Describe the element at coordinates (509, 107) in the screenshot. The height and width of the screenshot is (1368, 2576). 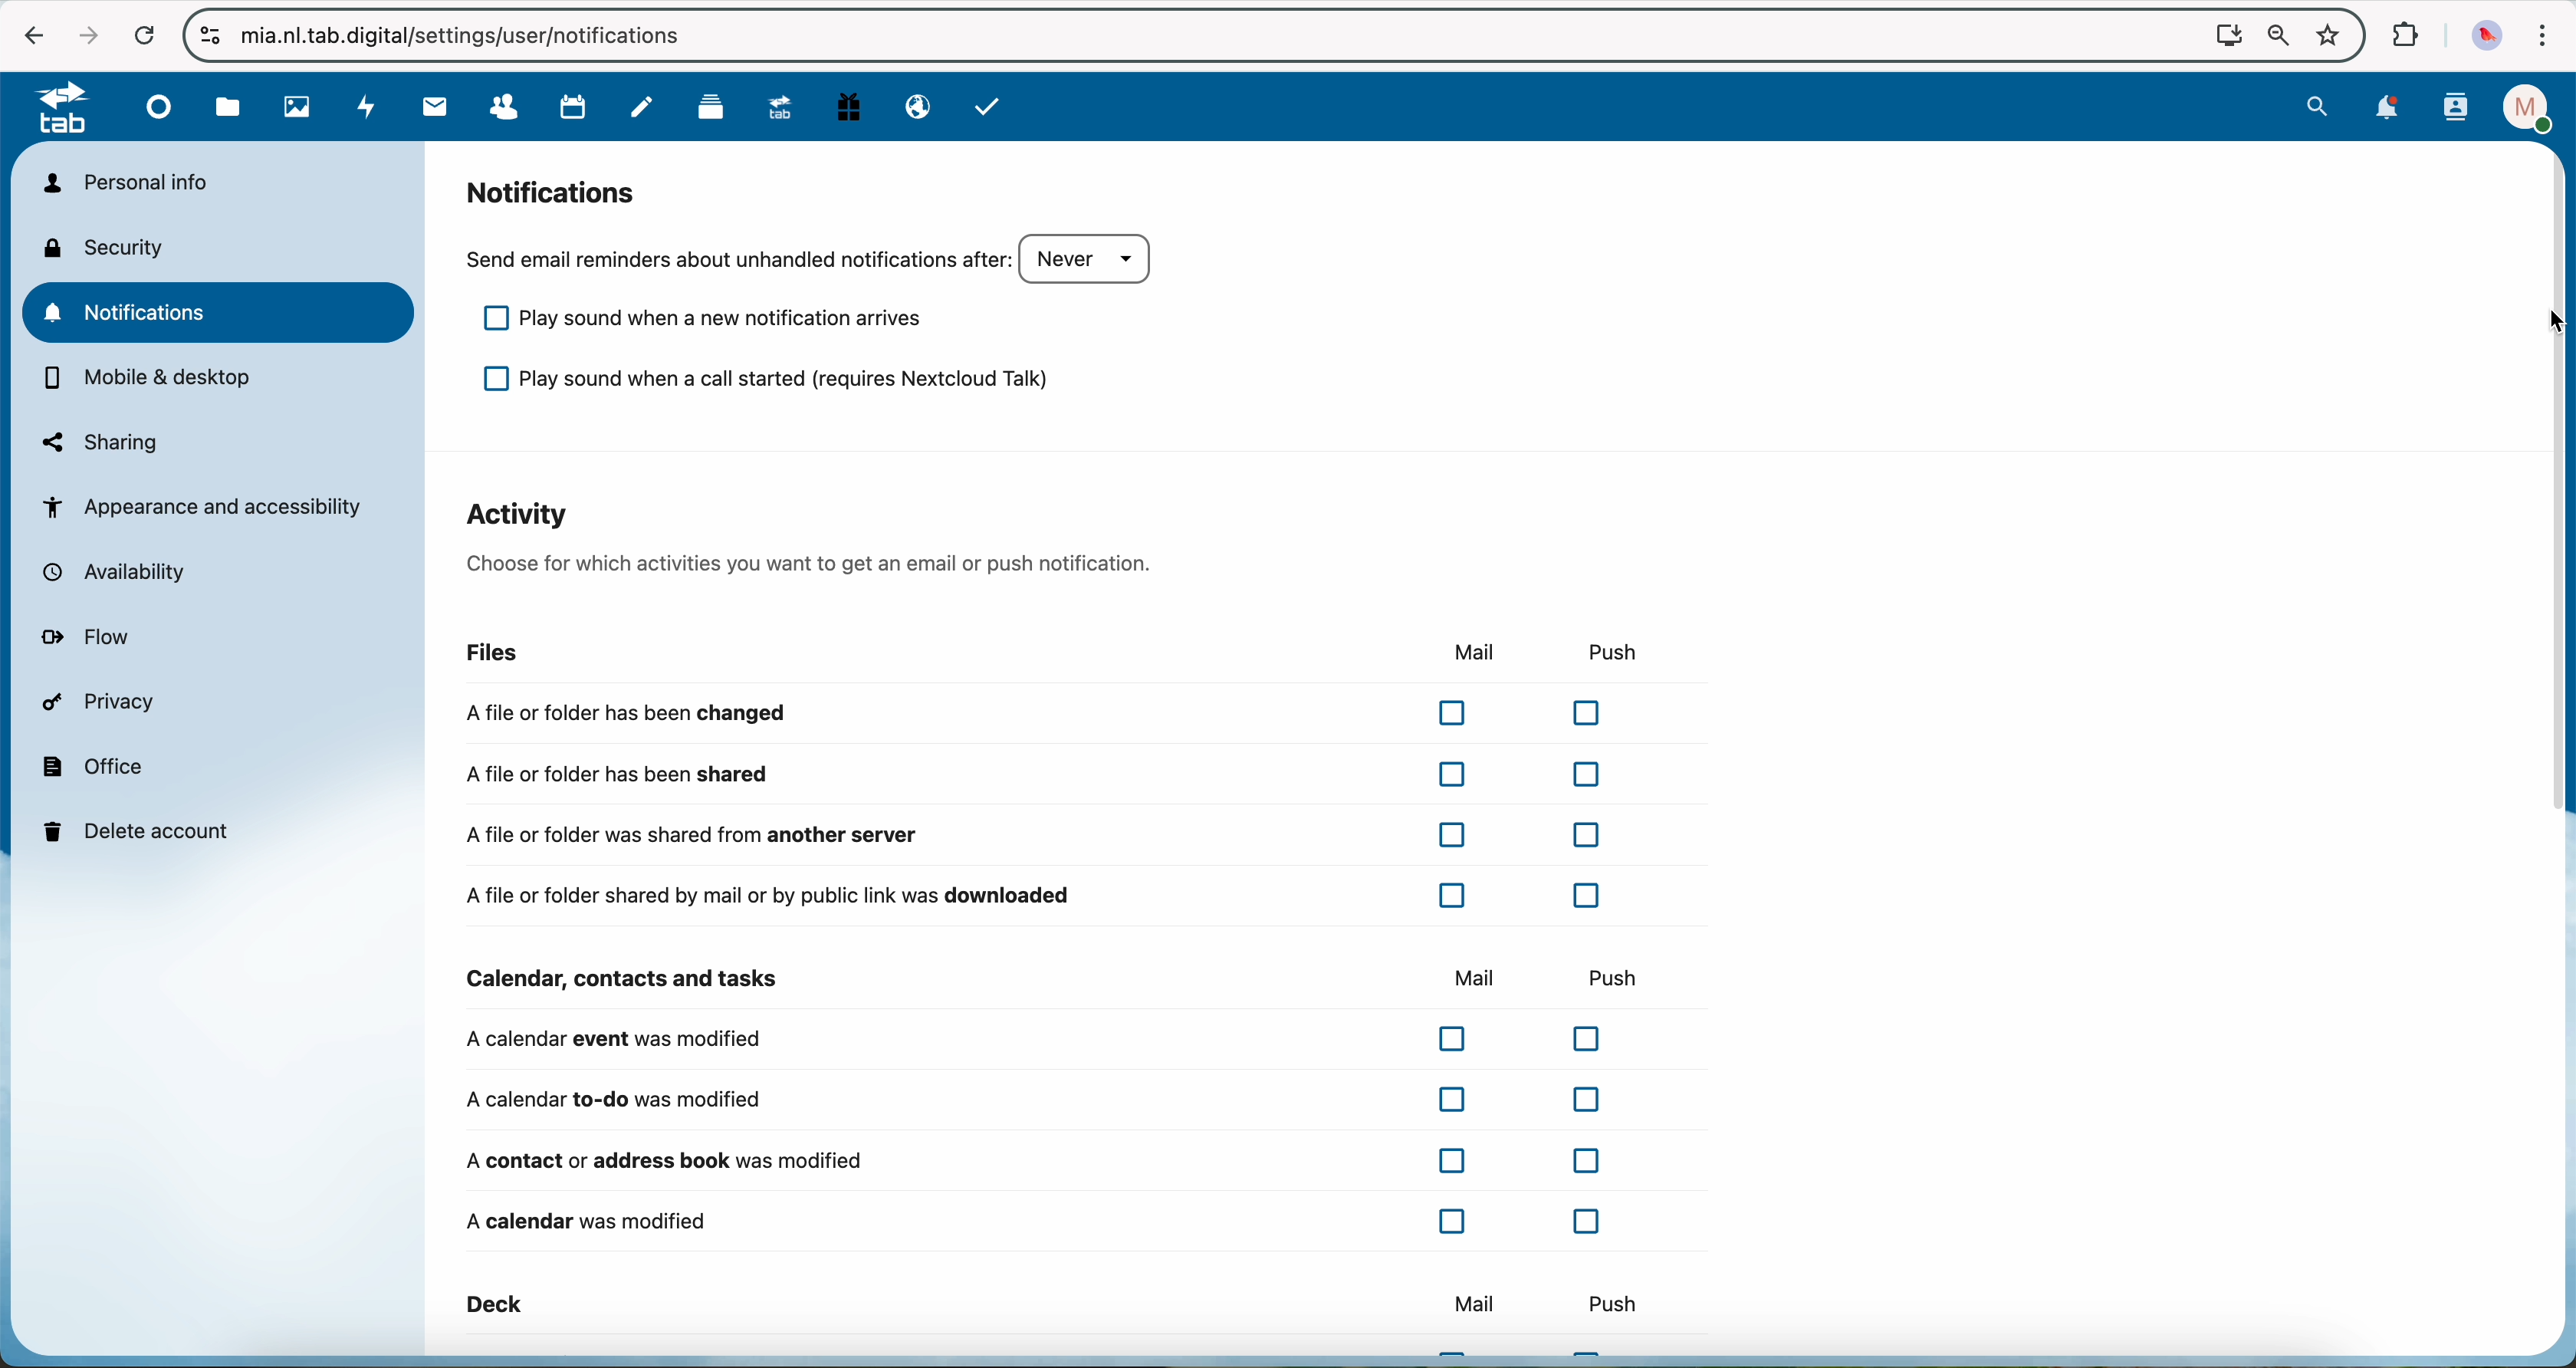
I see `contacts` at that location.